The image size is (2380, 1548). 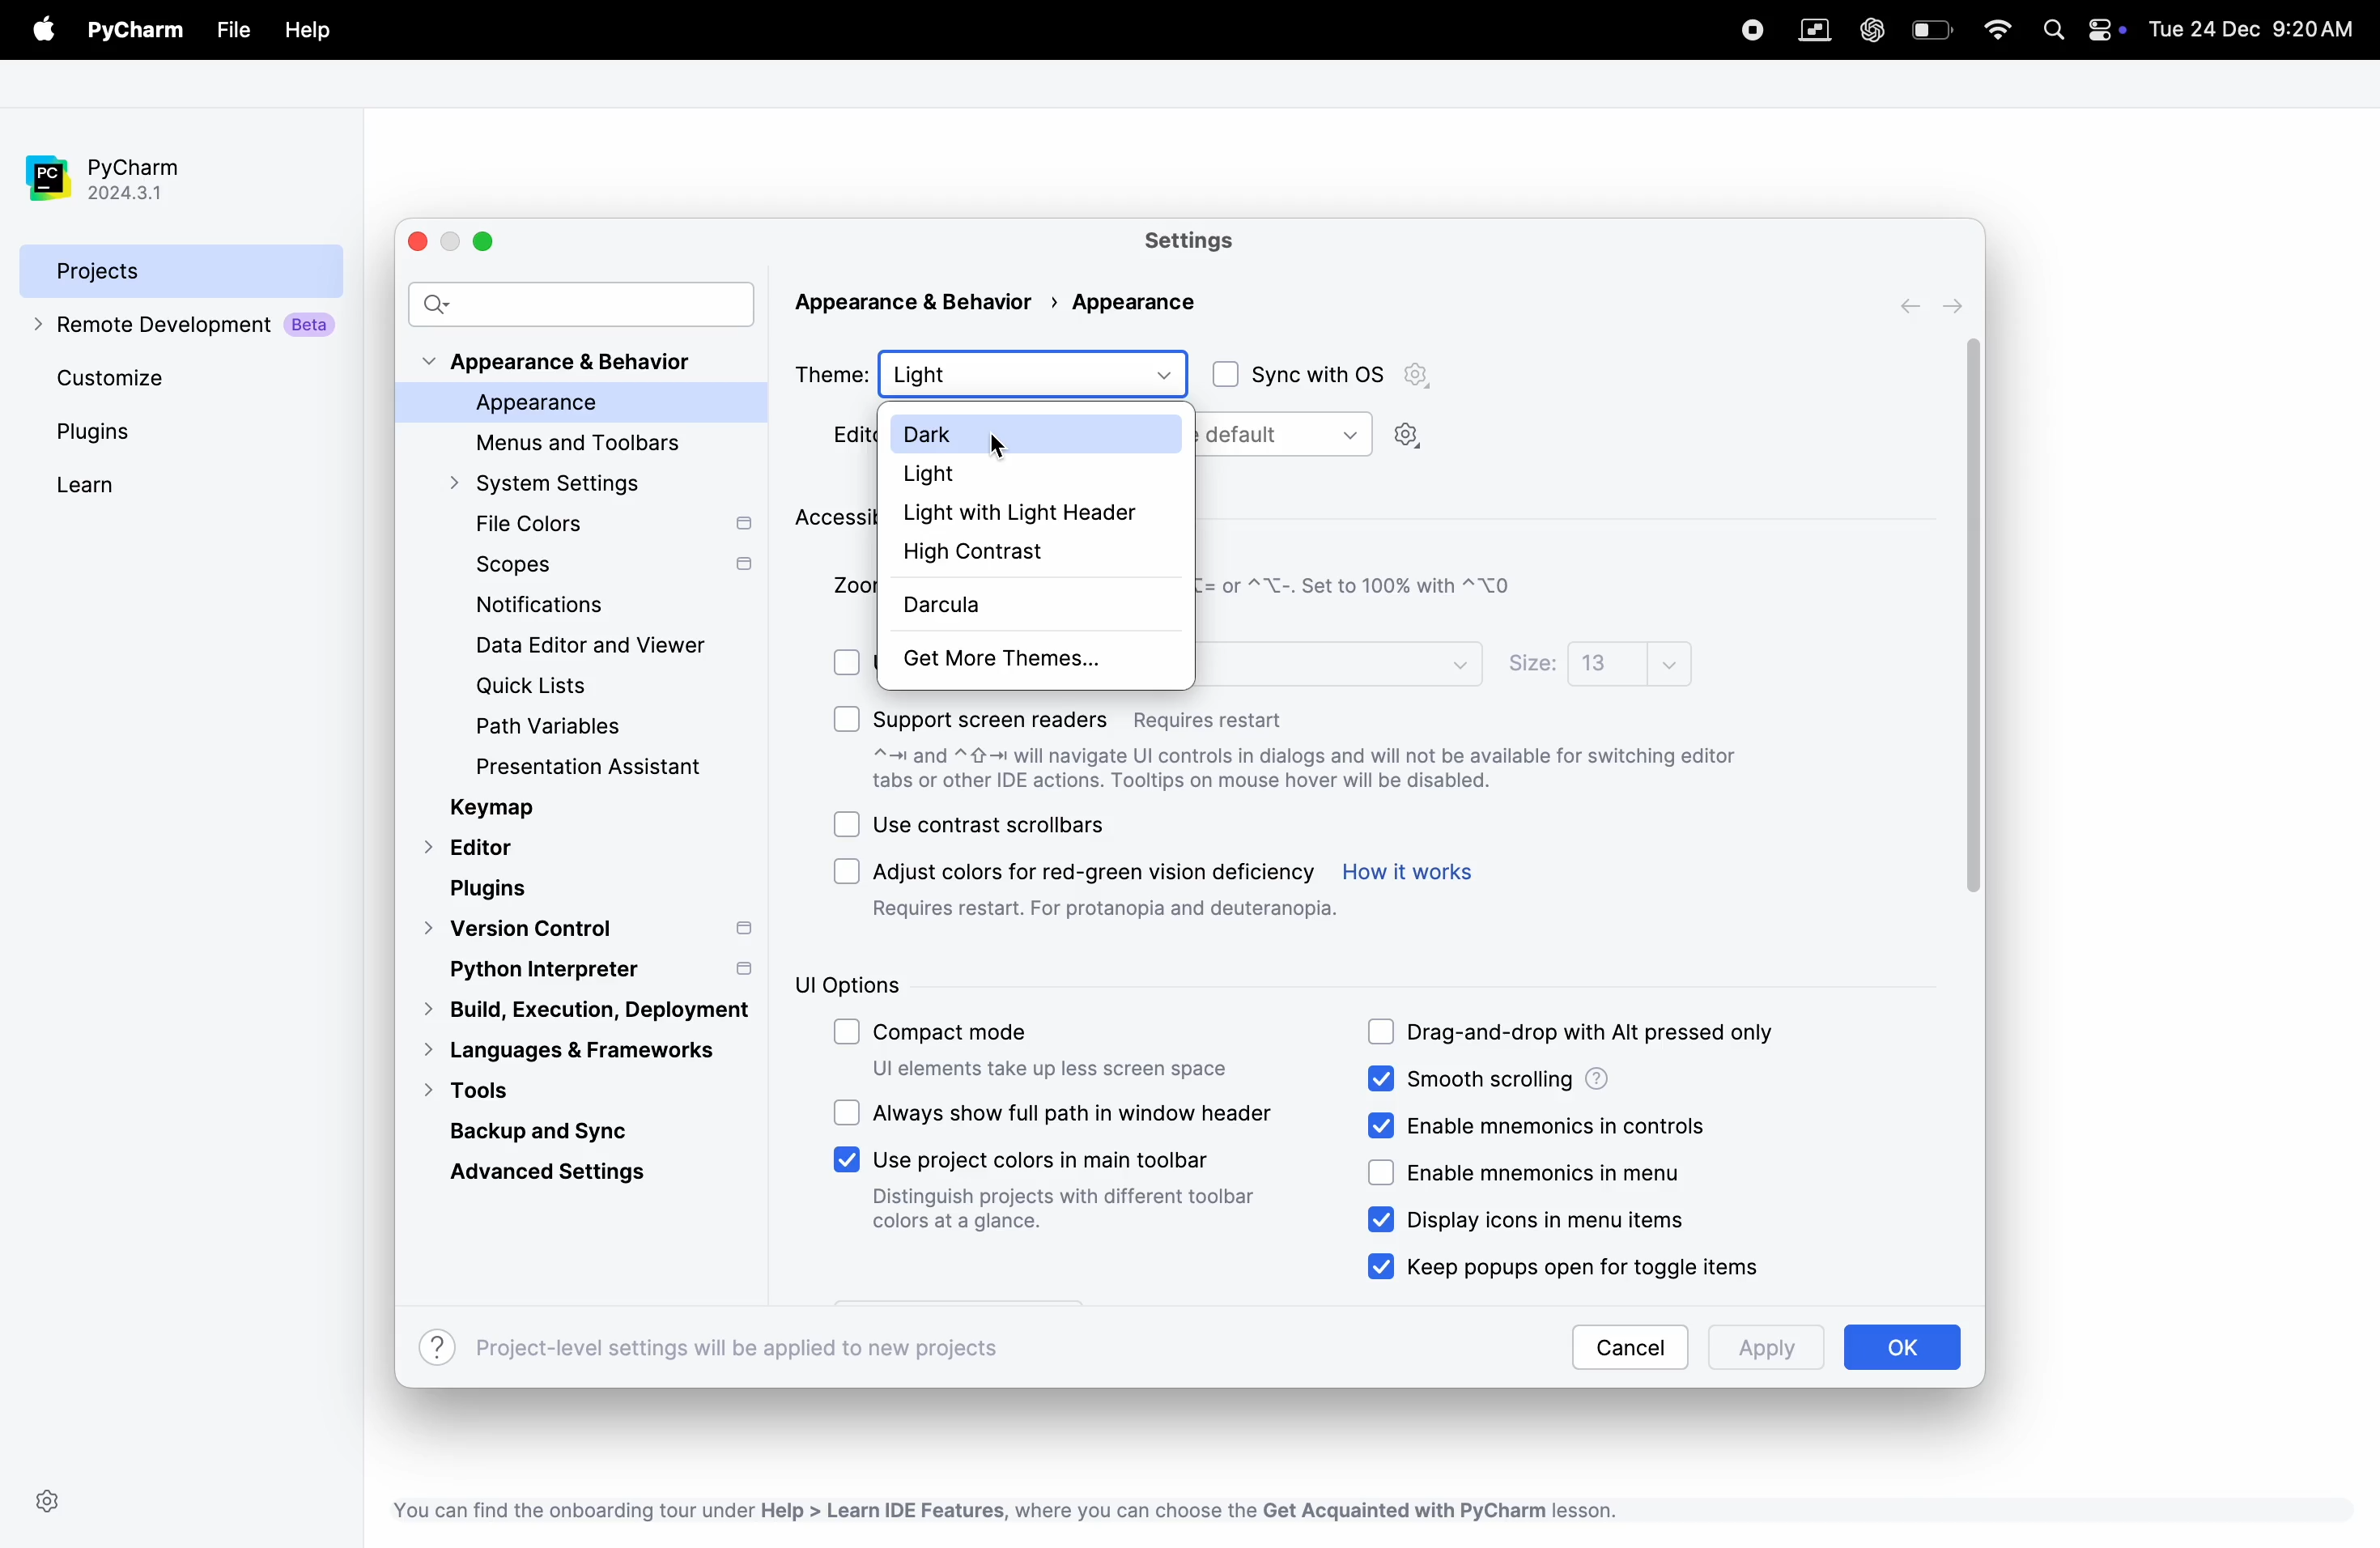 I want to click on apperance behaviour, so click(x=563, y=363).